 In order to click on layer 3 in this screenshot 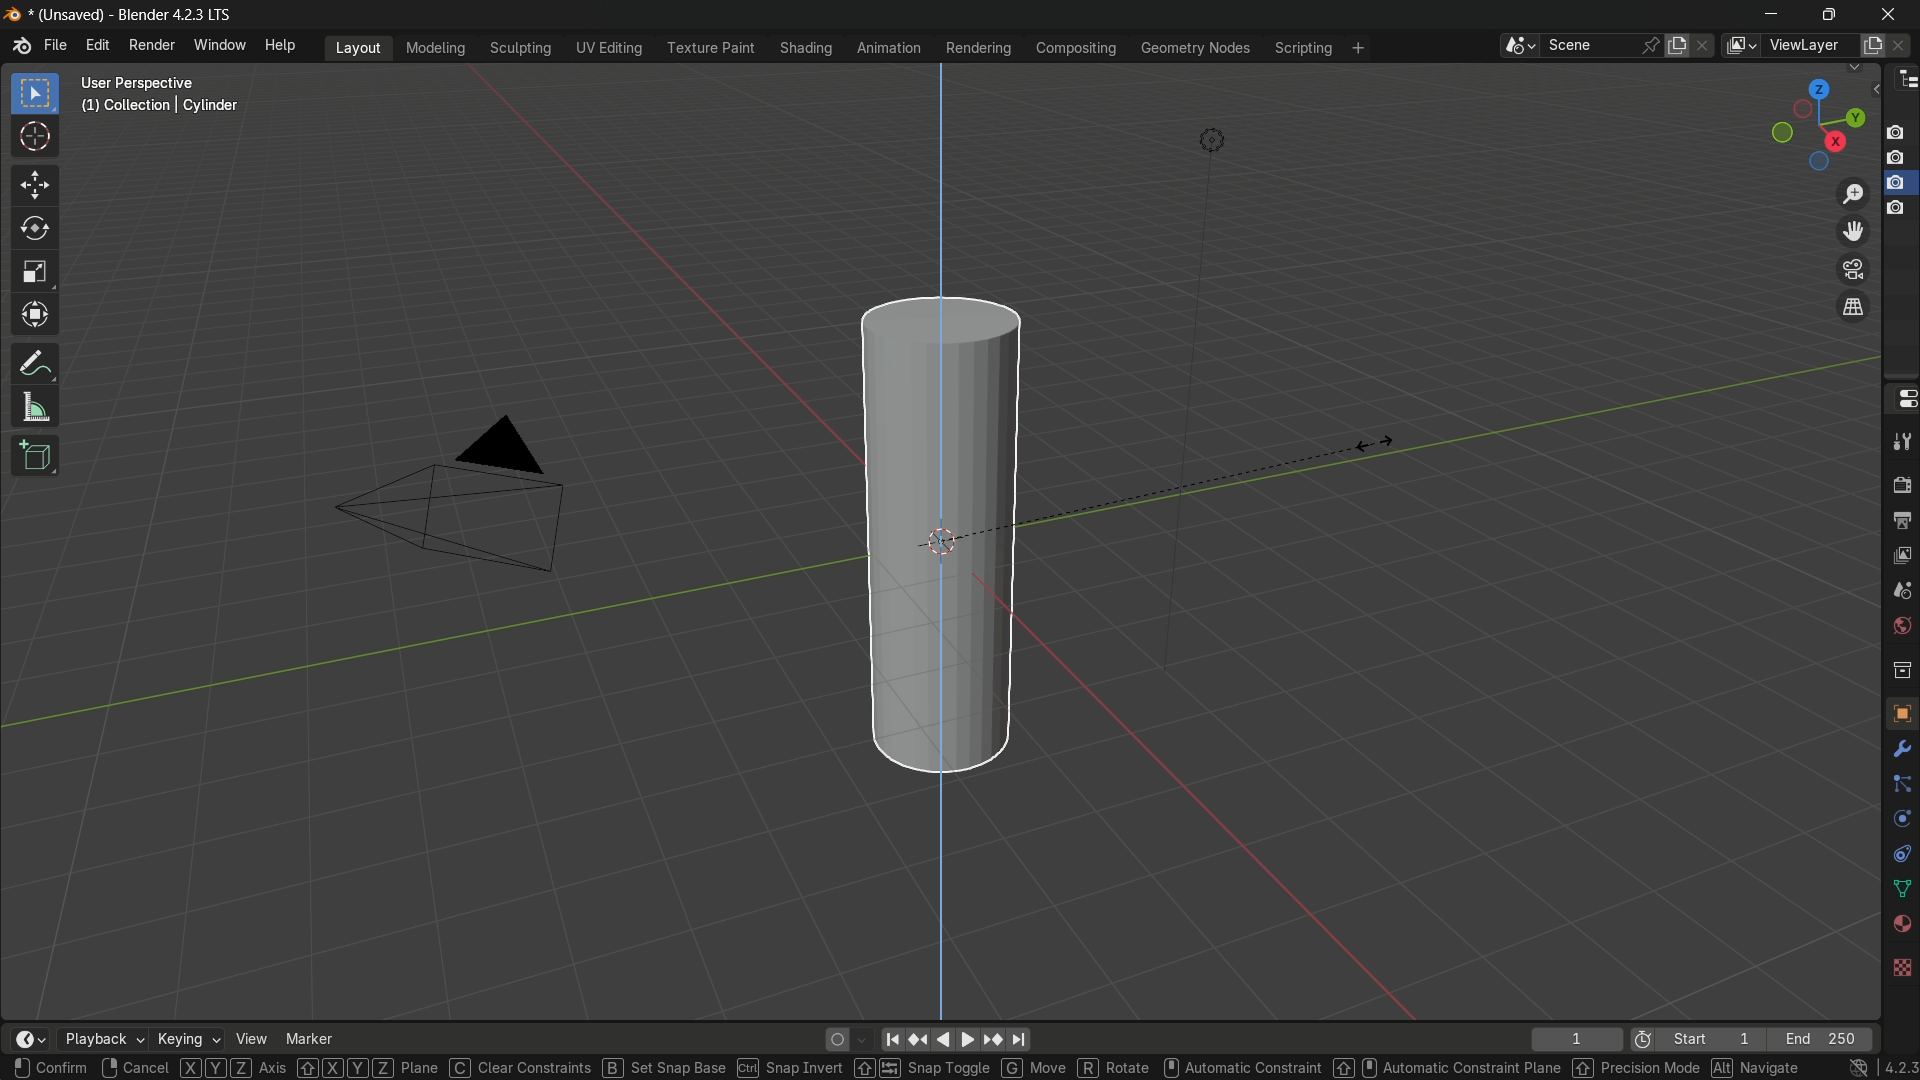, I will do `click(1898, 182)`.